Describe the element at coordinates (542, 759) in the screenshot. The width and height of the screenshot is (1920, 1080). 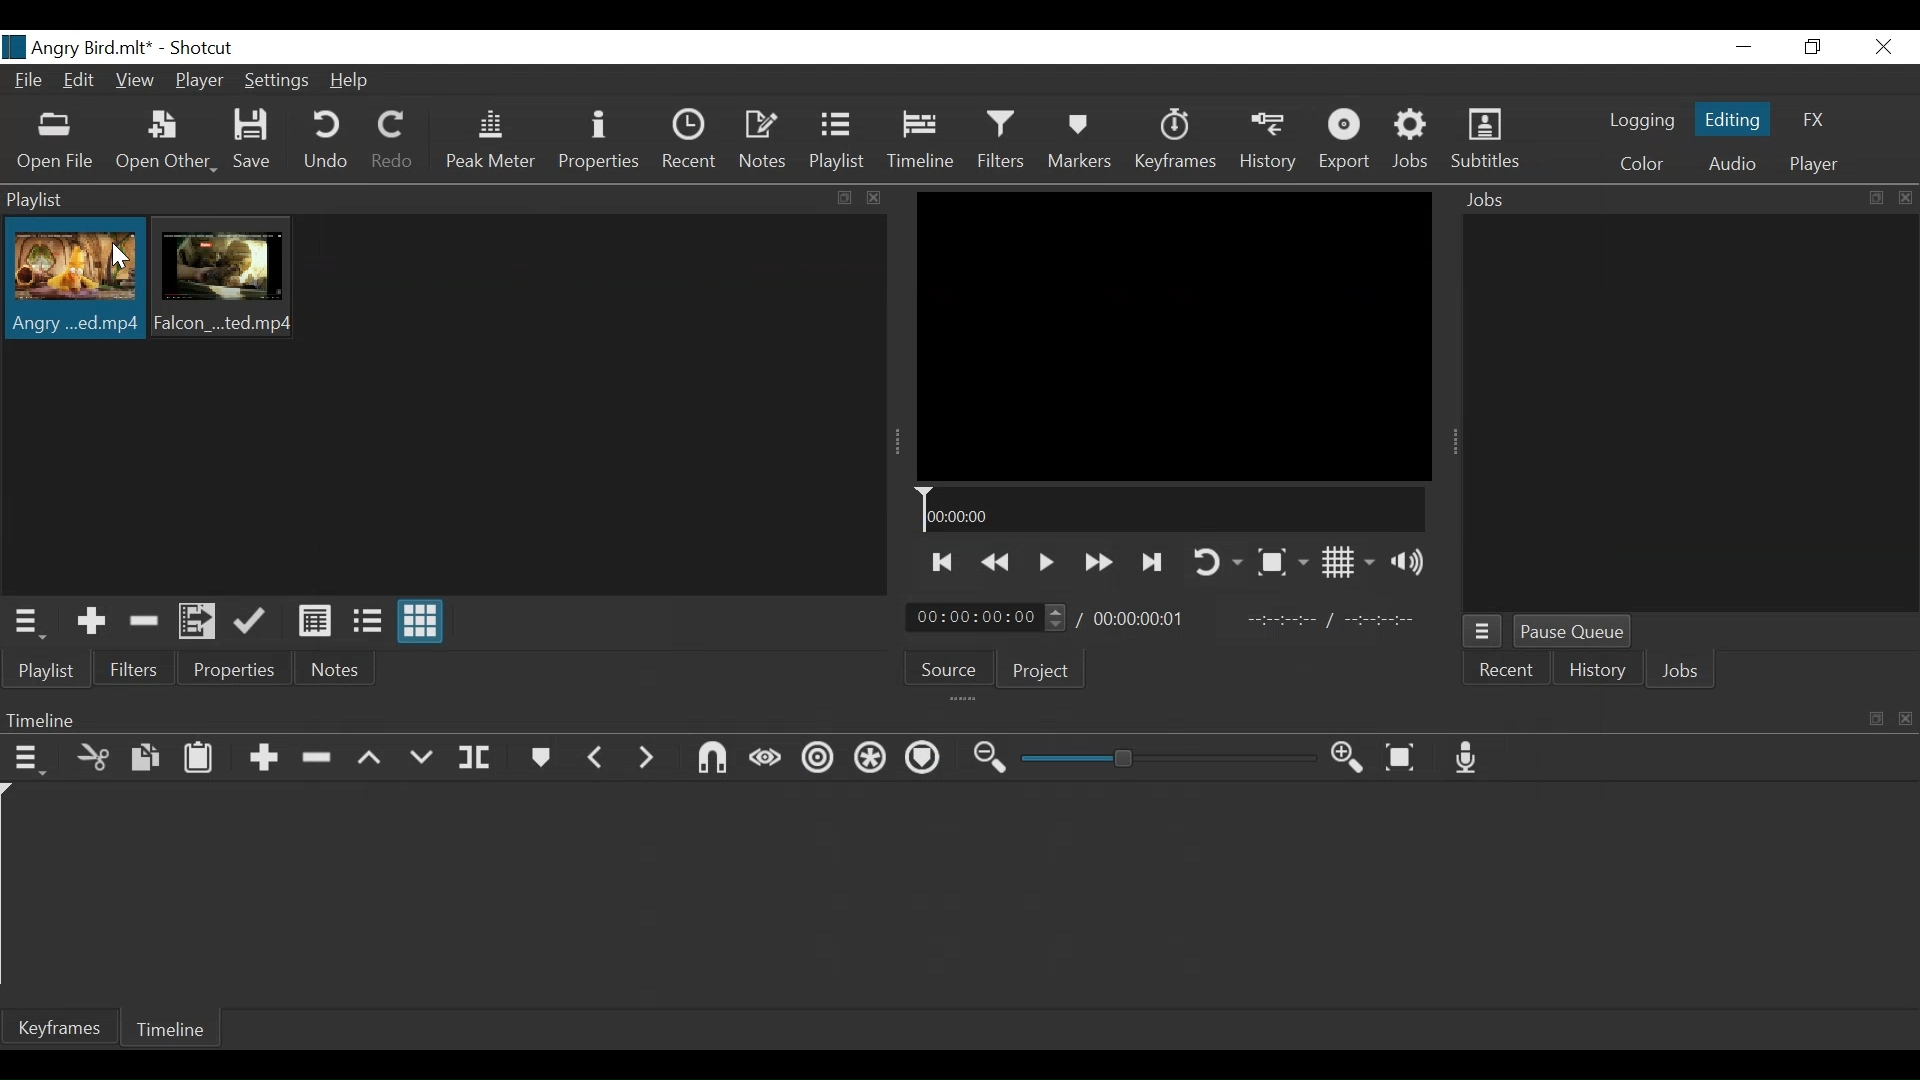
I see `Markers` at that location.